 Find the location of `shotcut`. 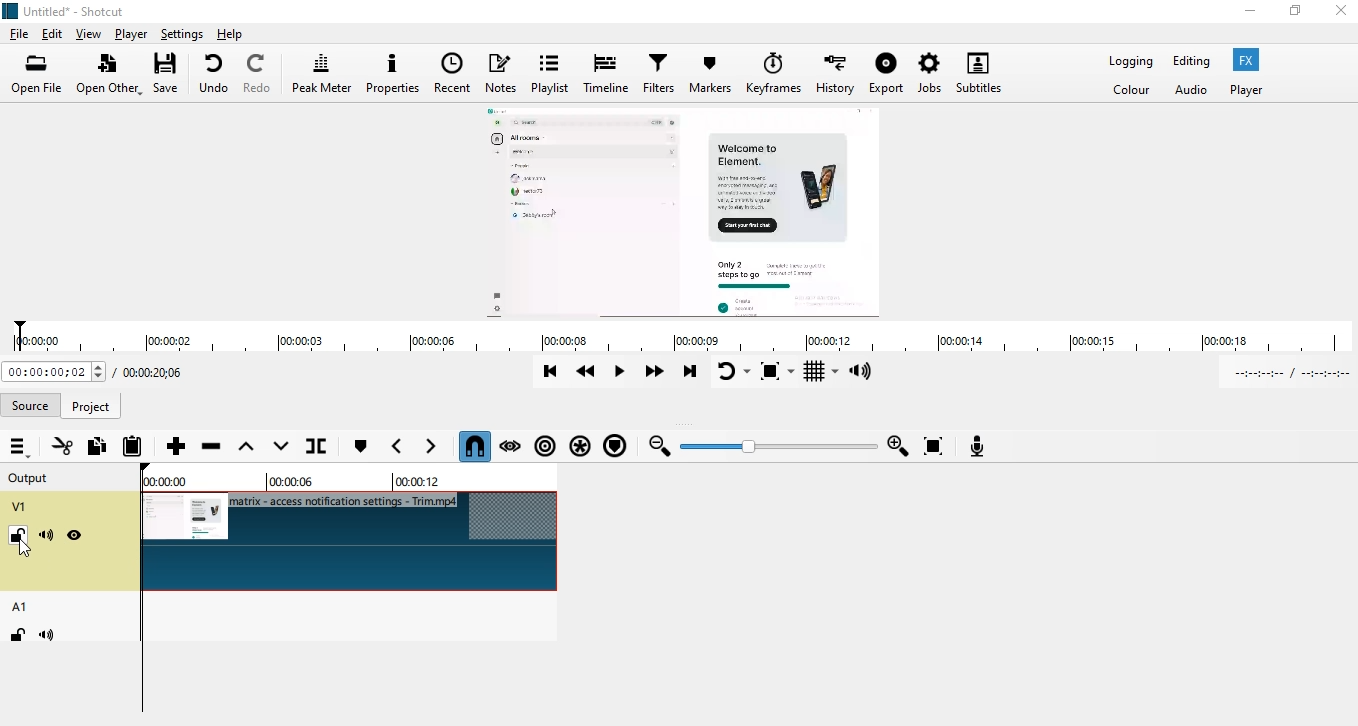

shotcut is located at coordinates (77, 8).